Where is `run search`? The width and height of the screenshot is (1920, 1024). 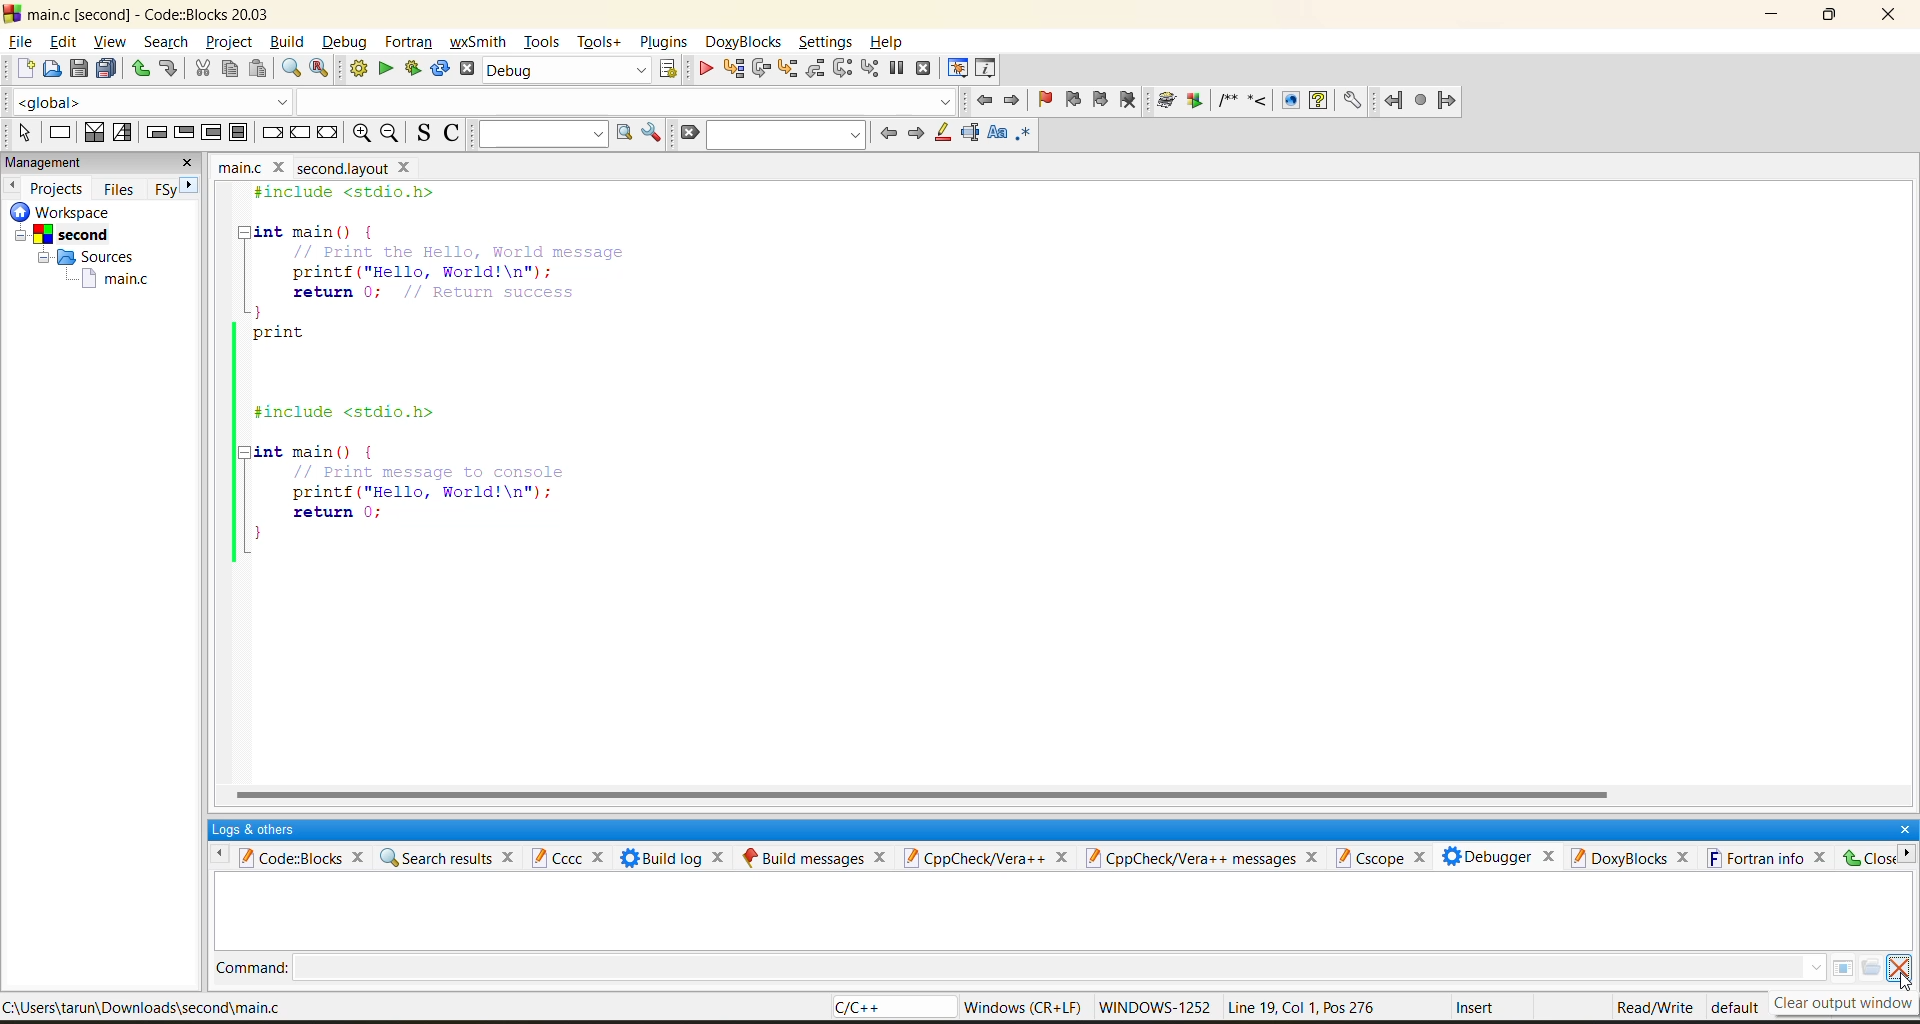
run search is located at coordinates (618, 132).